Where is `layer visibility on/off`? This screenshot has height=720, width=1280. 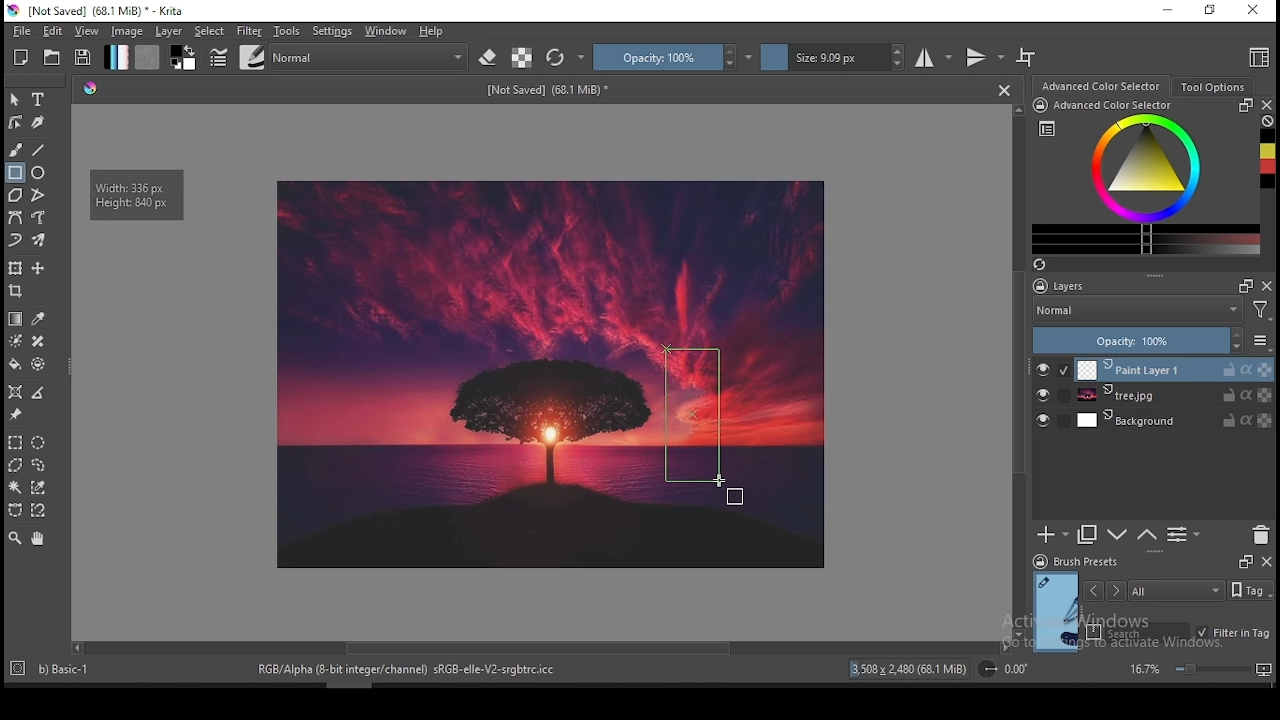 layer visibility on/off is located at coordinates (1044, 369).